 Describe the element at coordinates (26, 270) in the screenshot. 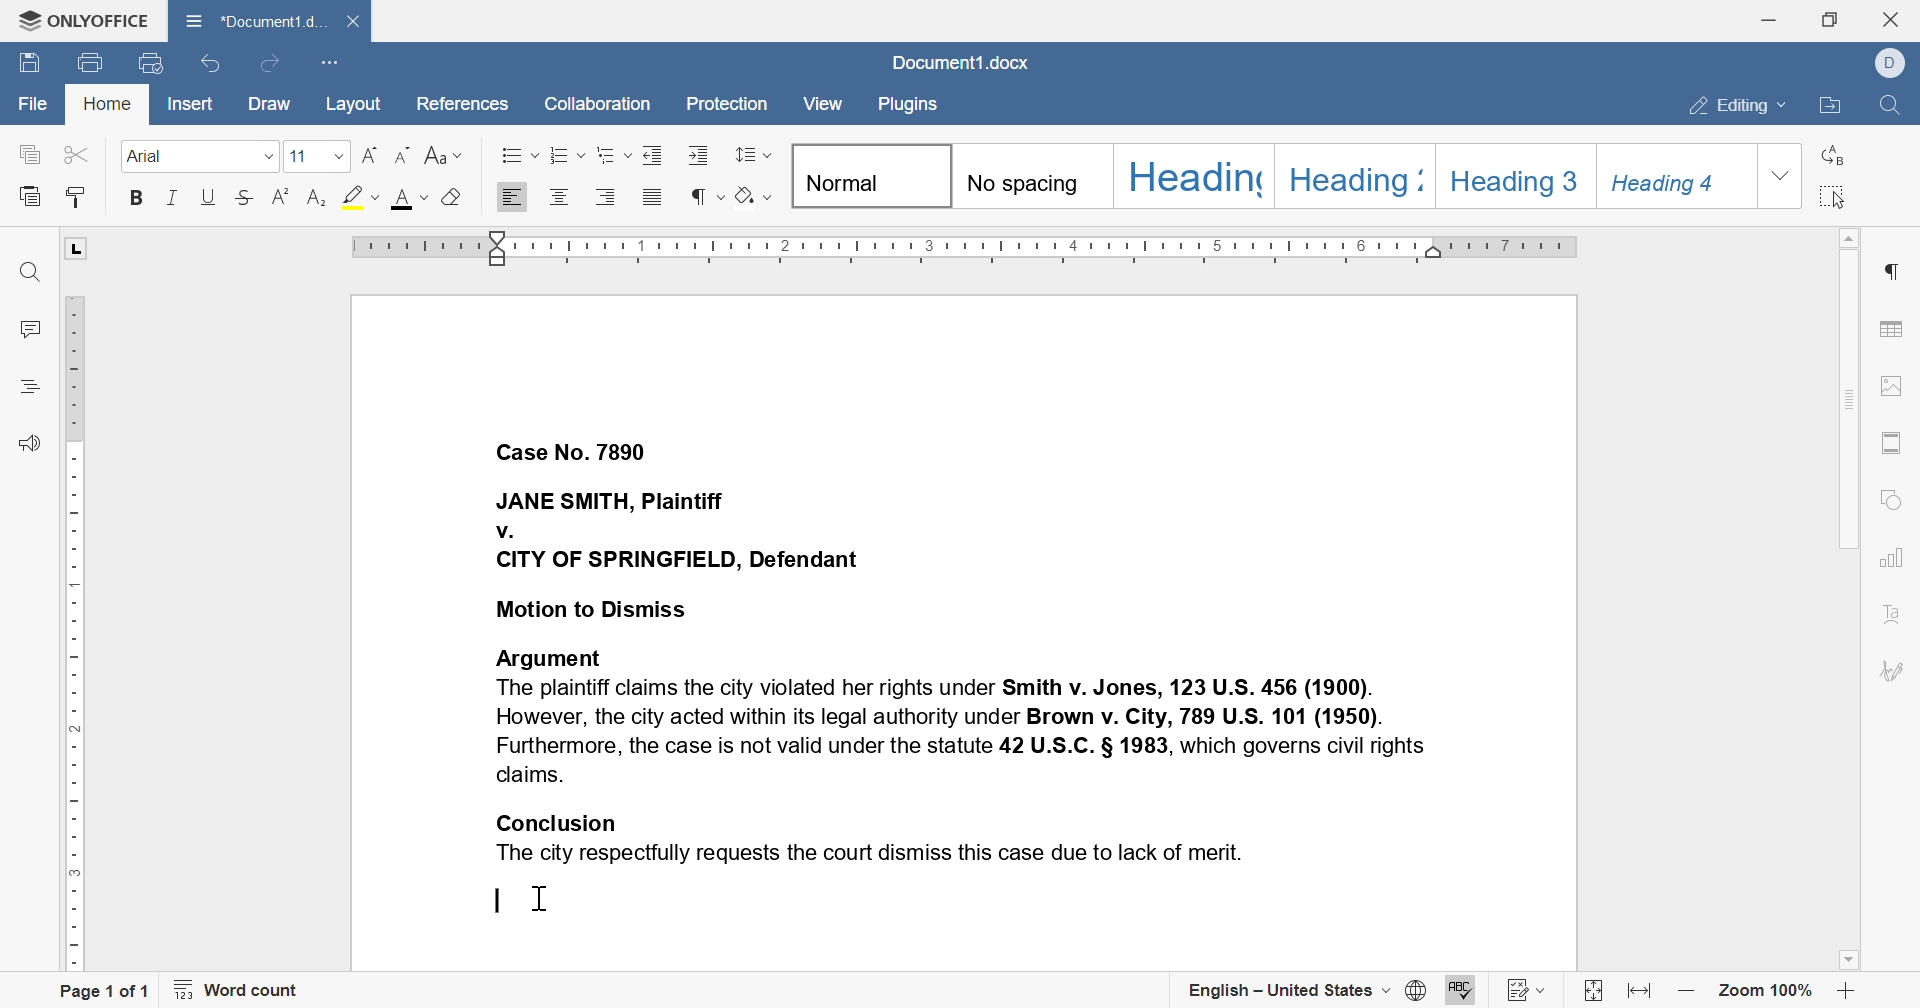

I see `find` at that location.